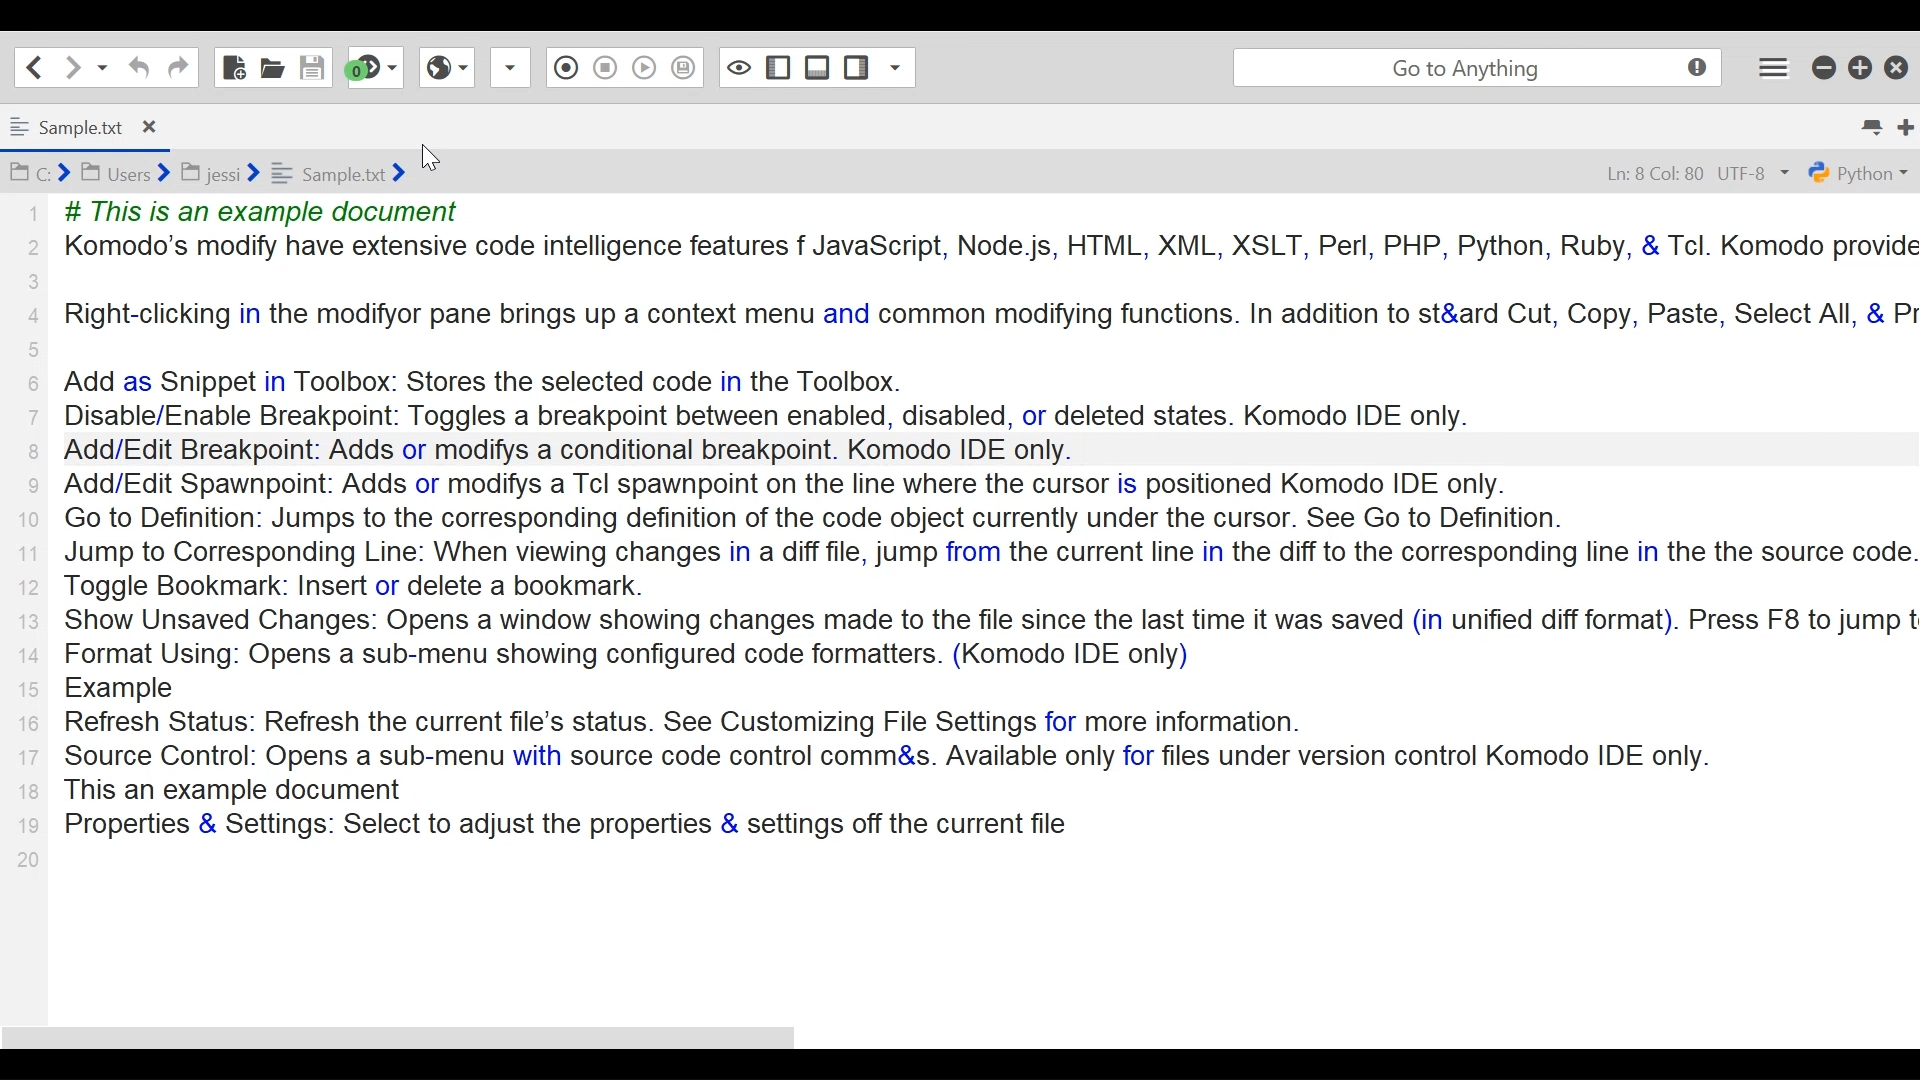 This screenshot has height=1080, width=1920. I want to click on Redo last Action, so click(178, 66).